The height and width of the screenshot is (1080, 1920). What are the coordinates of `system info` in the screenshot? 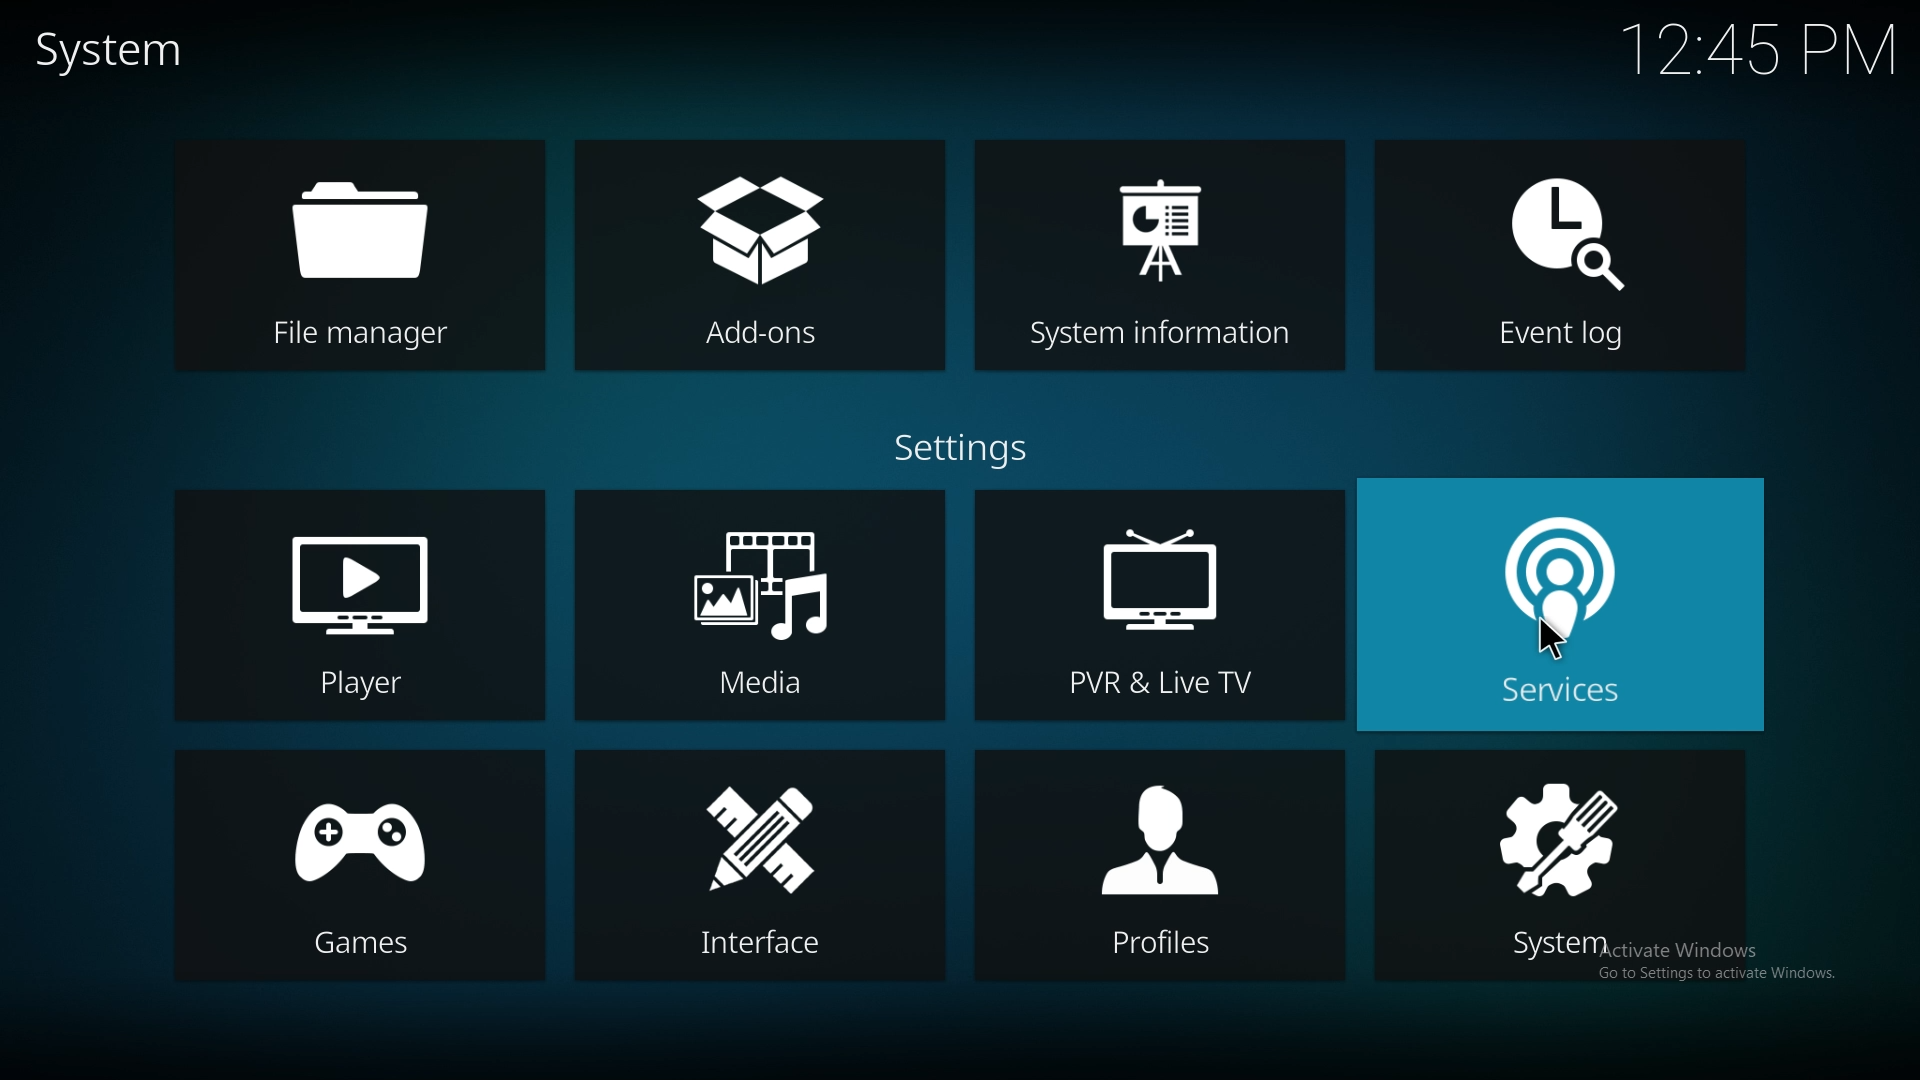 It's located at (1155, 244).